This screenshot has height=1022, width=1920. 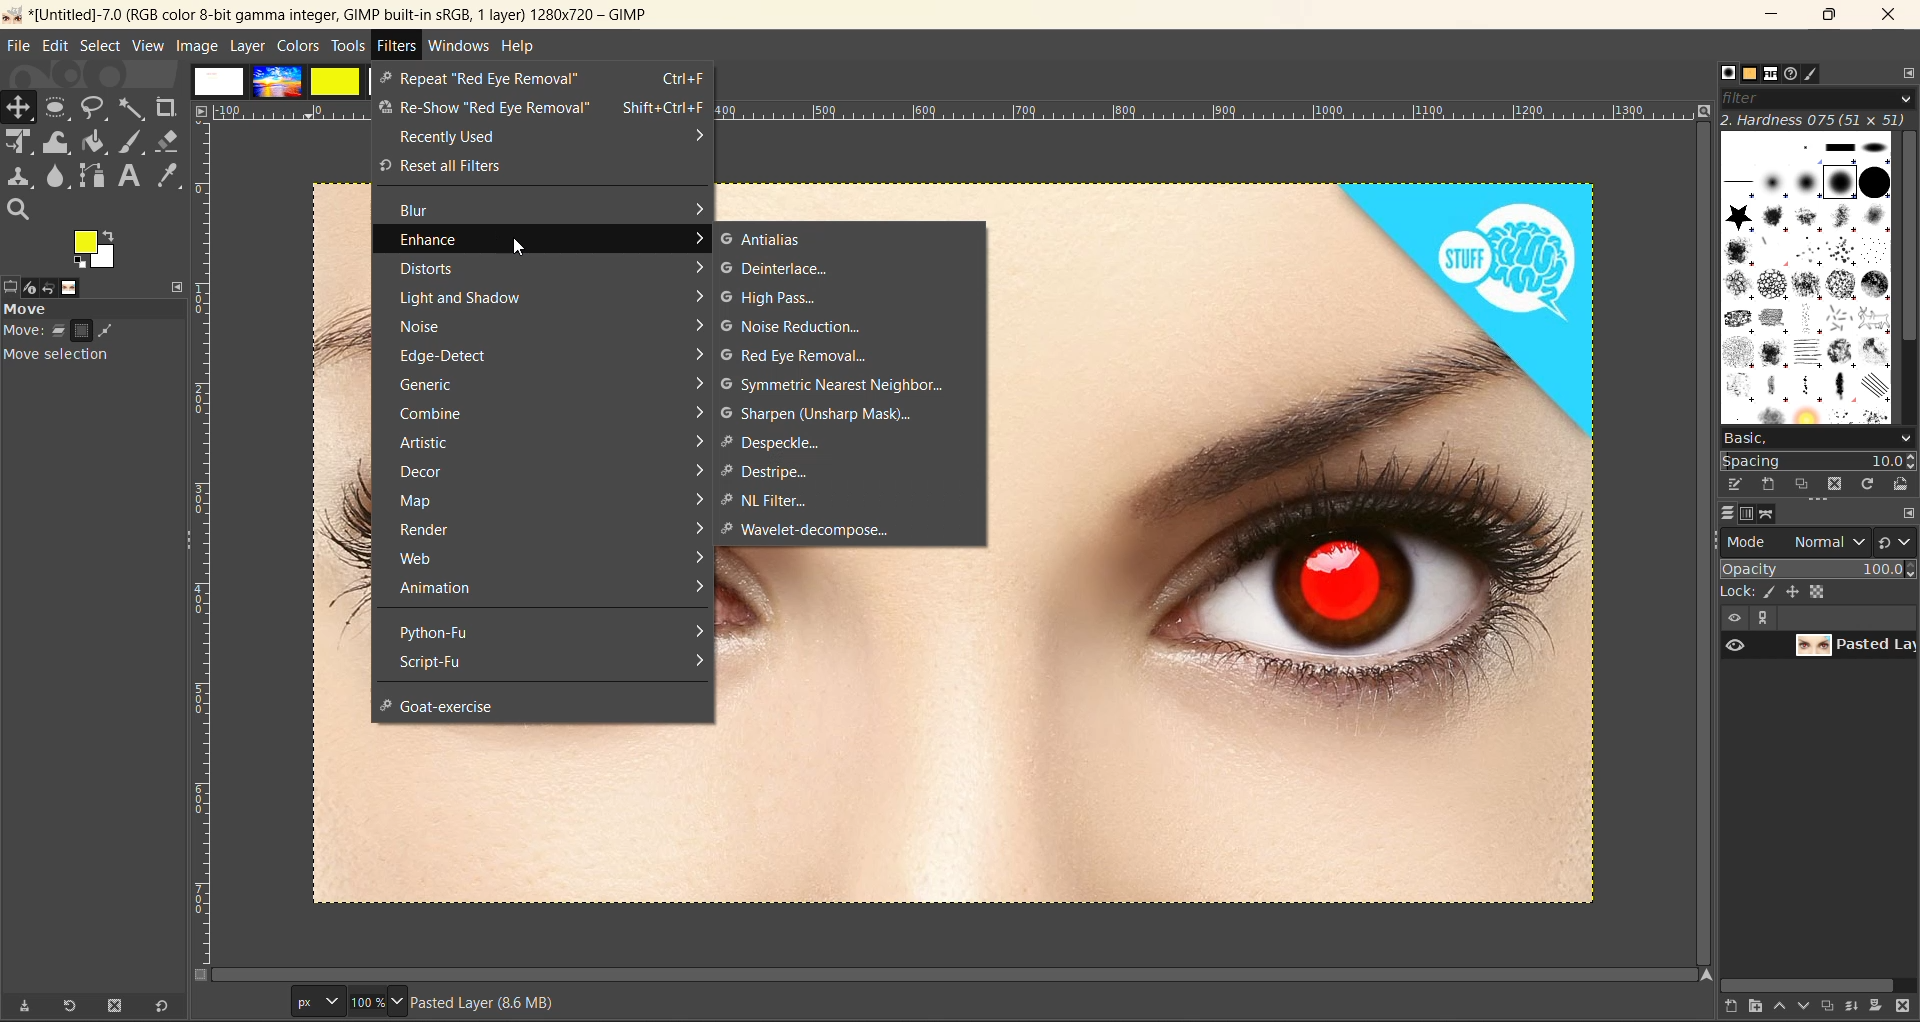 What do you see at coordinates (134, 142) in the screenshot?
I see `ink` at bounding box center [134, 142].